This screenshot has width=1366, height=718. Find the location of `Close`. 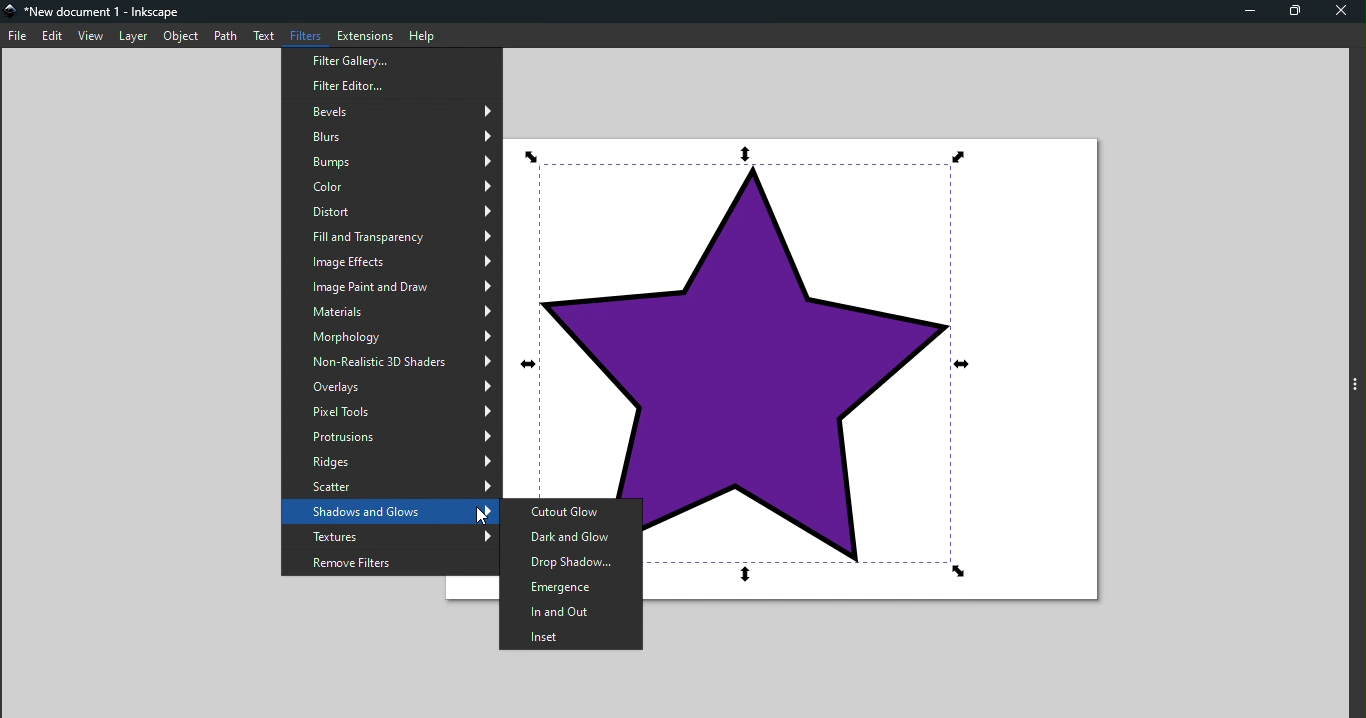

Close is located at coordinates (1345, 11).